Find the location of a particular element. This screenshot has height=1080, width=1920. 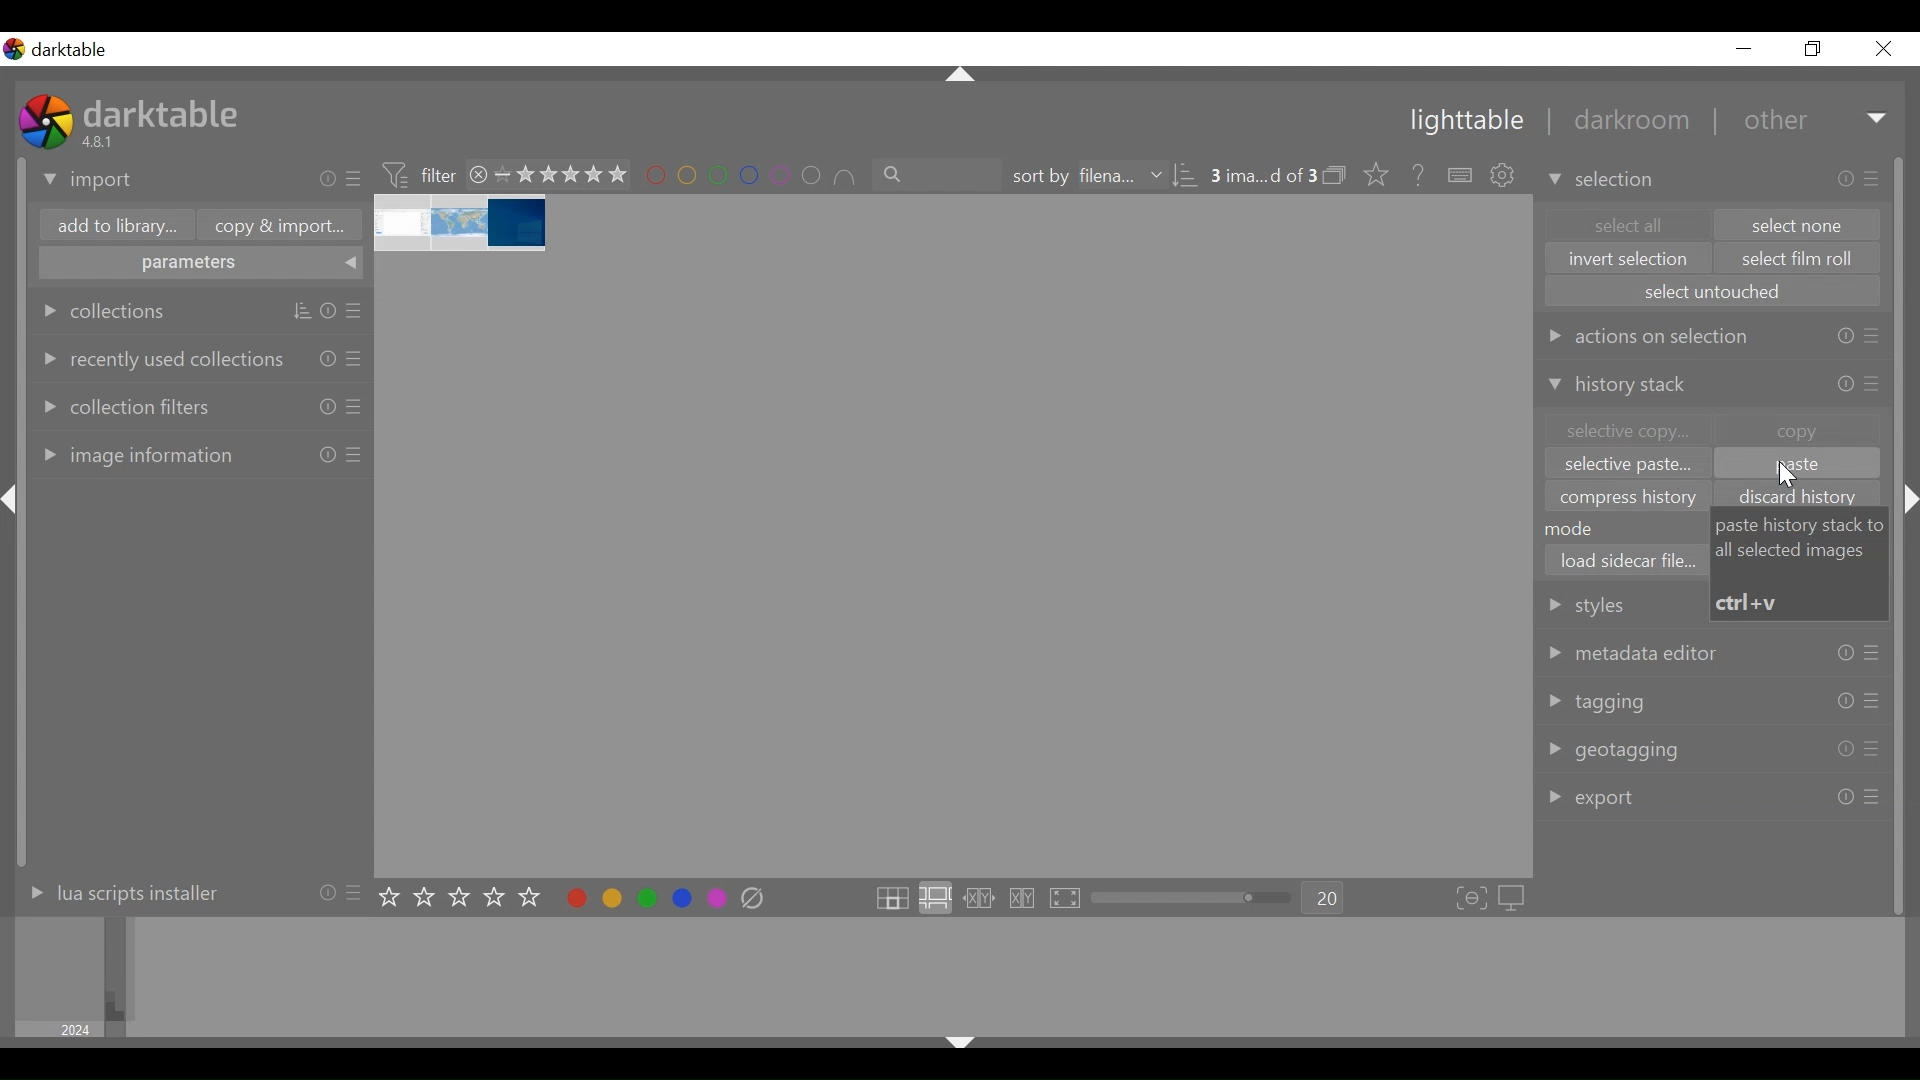

info is located at coordinates (328, 312).